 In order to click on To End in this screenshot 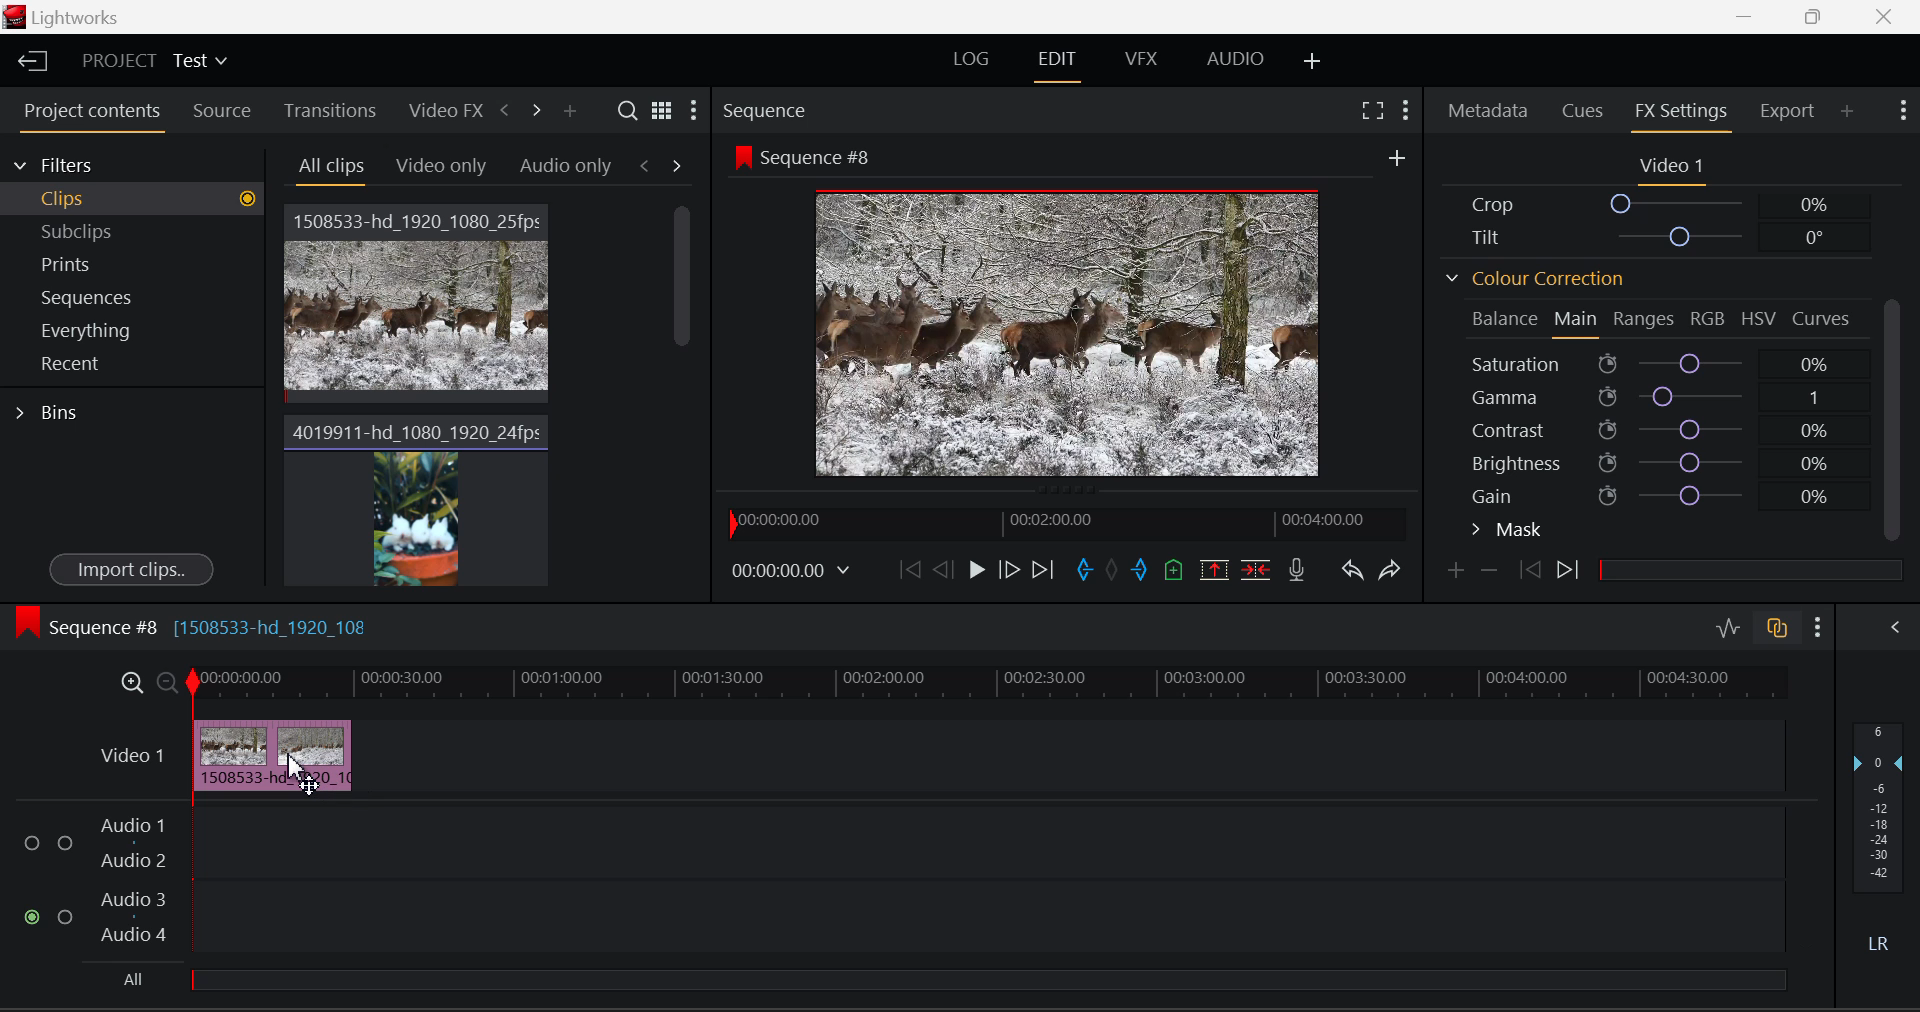, I will do `click(1043, 572)`.